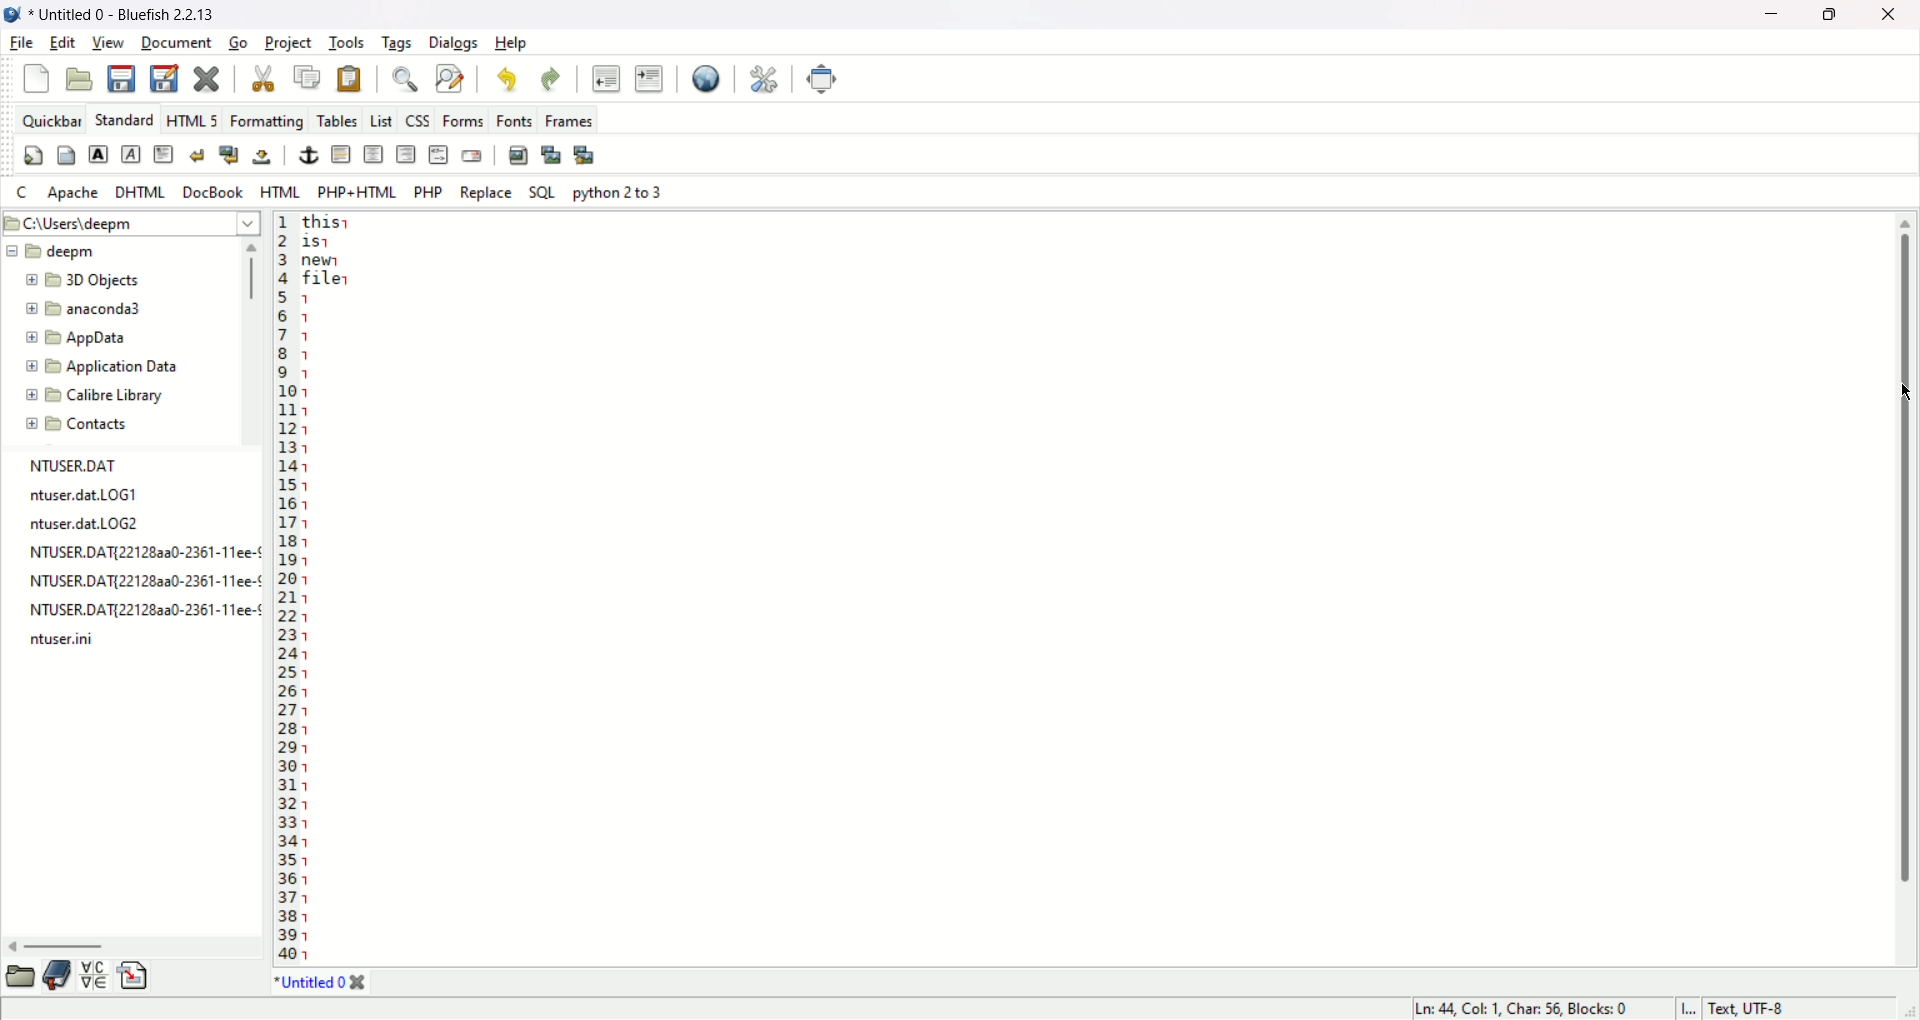 This screenshot has width=1920, height=1020. Describe the element at coordinates (311, 986) in the screenshot. I see `document tab` at that location.